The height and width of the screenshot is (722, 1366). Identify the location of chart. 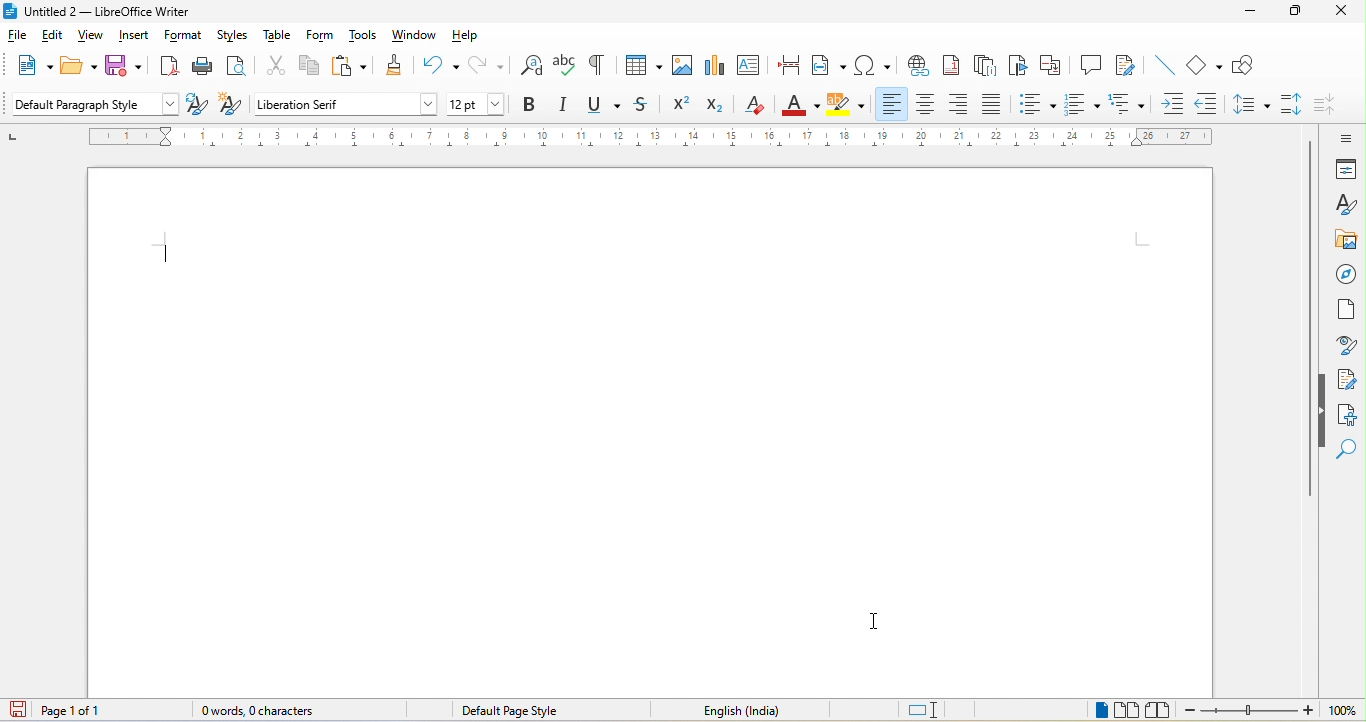
(717, 64).